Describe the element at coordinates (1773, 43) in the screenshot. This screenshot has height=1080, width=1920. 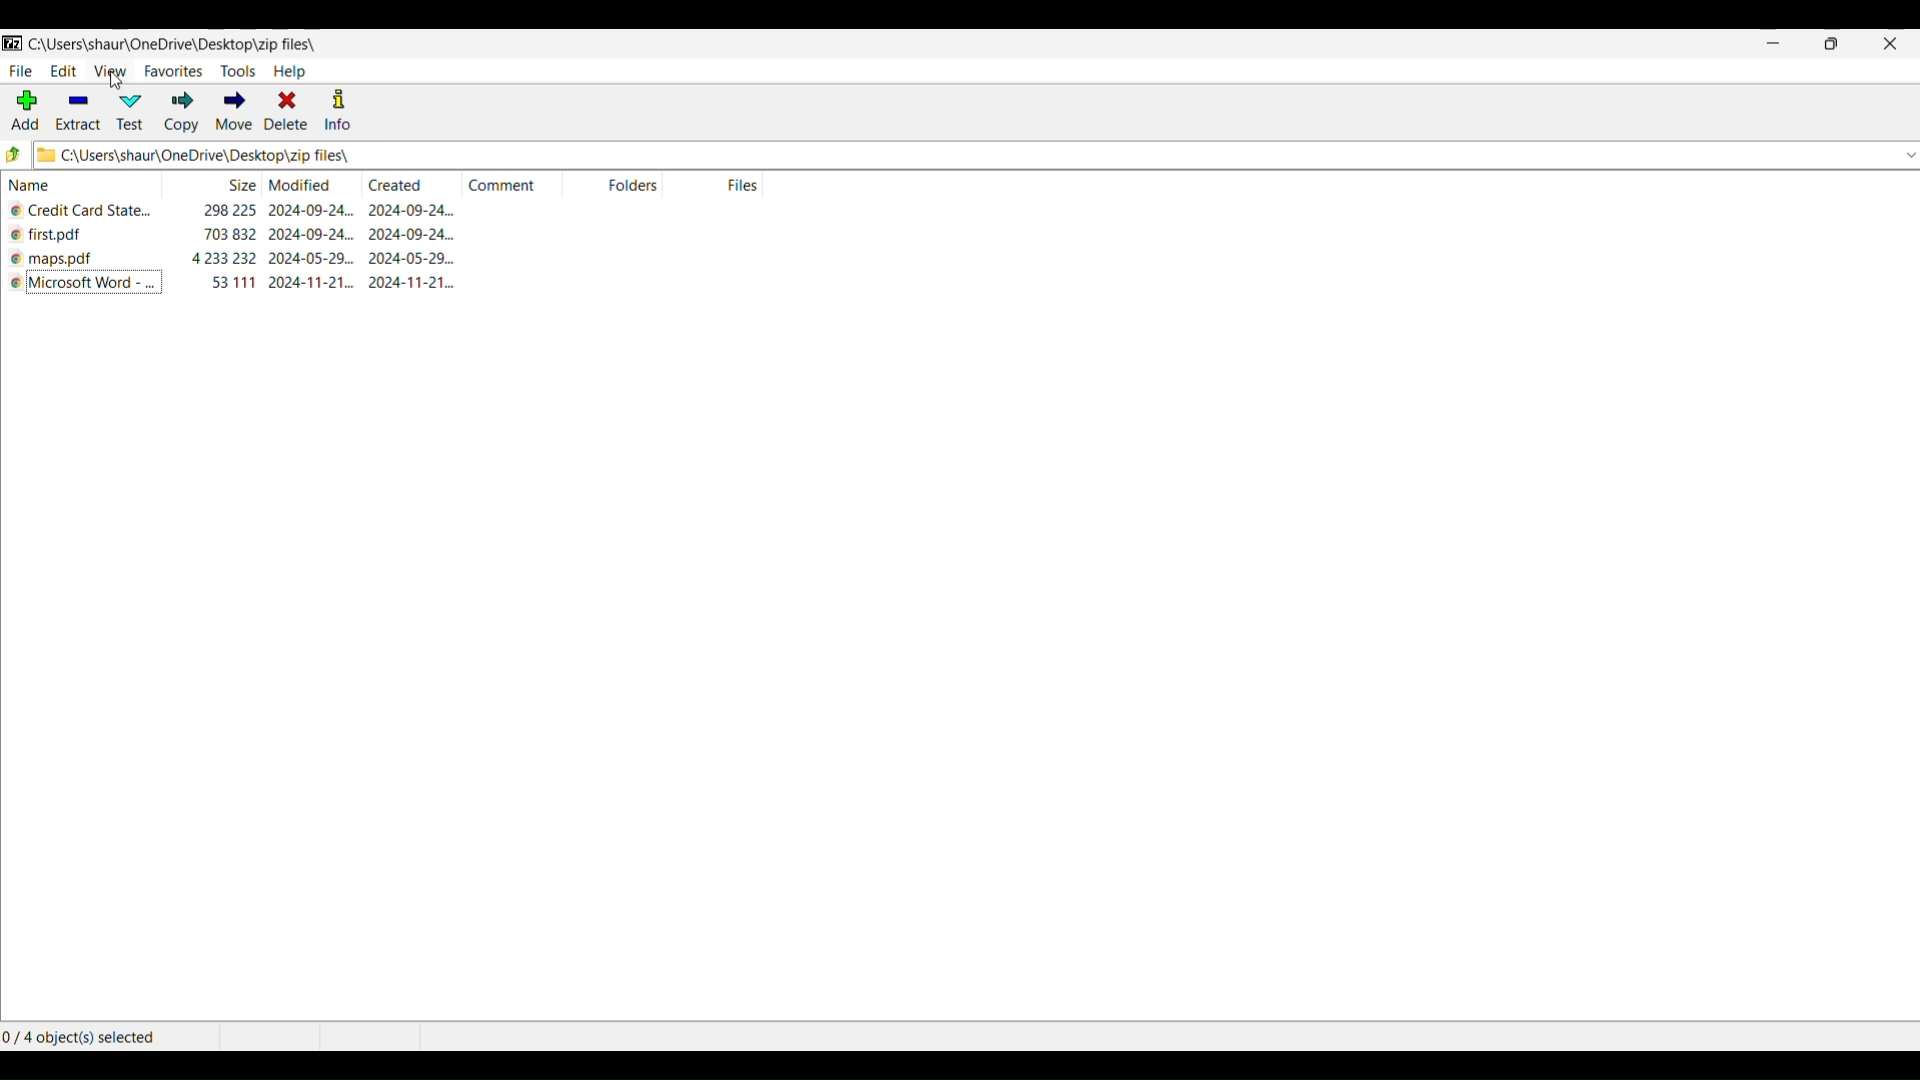
I see `minimize` at that location.